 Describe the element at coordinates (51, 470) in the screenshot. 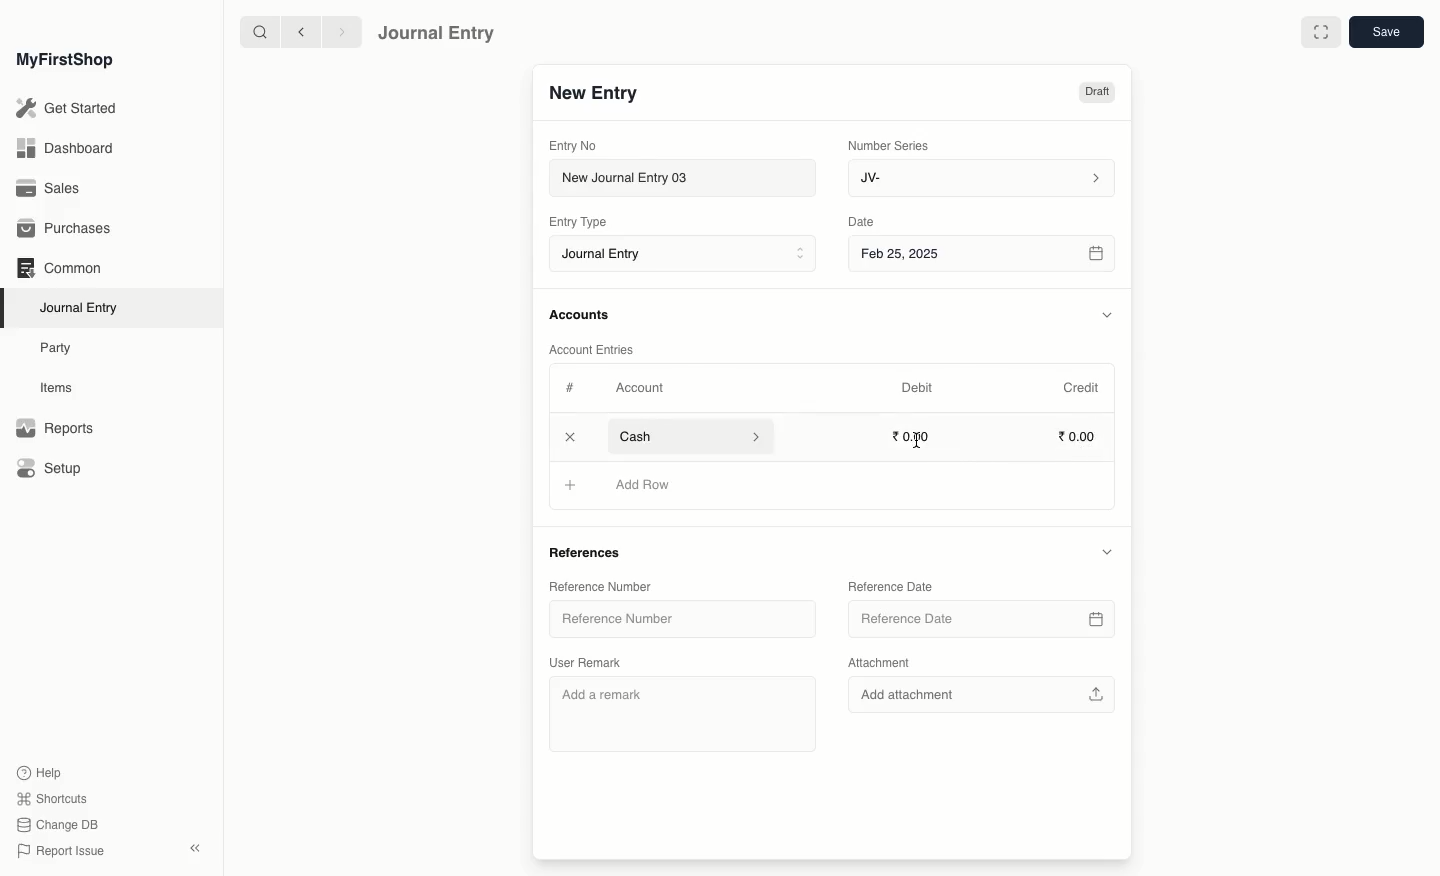

I see `Setup` at that location.